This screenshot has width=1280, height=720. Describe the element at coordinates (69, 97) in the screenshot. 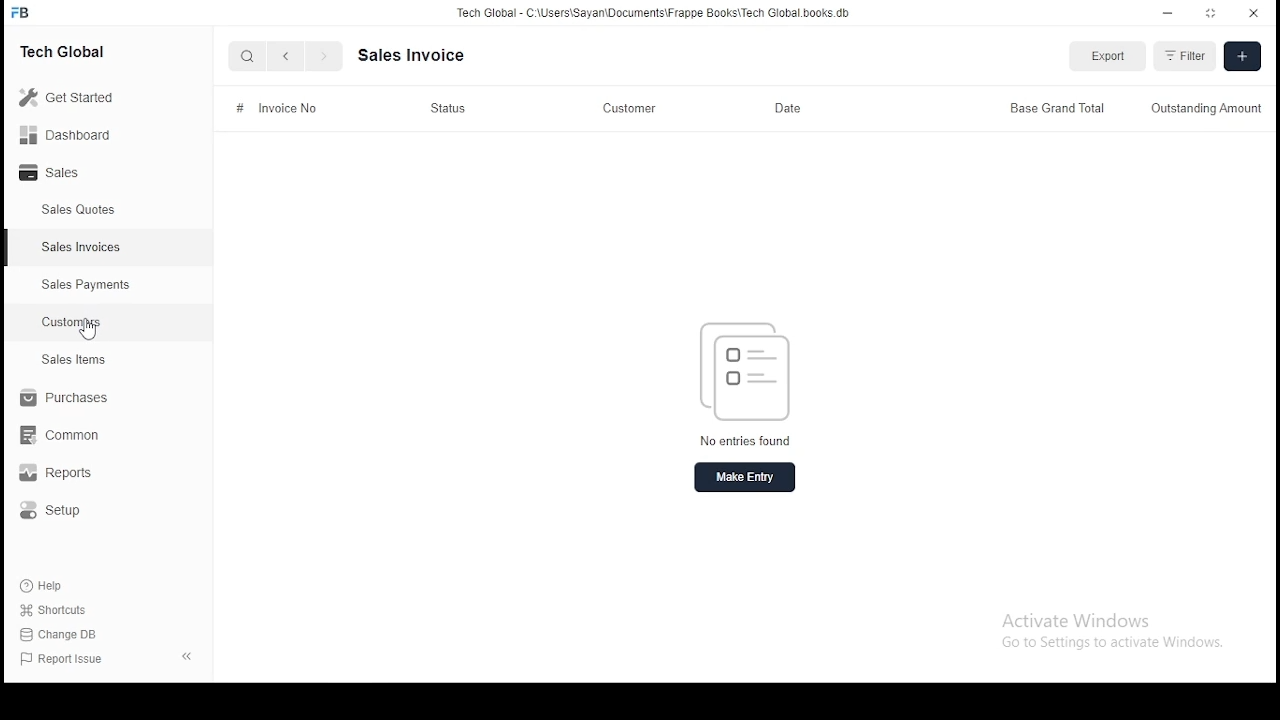

I see `get started` at that location.